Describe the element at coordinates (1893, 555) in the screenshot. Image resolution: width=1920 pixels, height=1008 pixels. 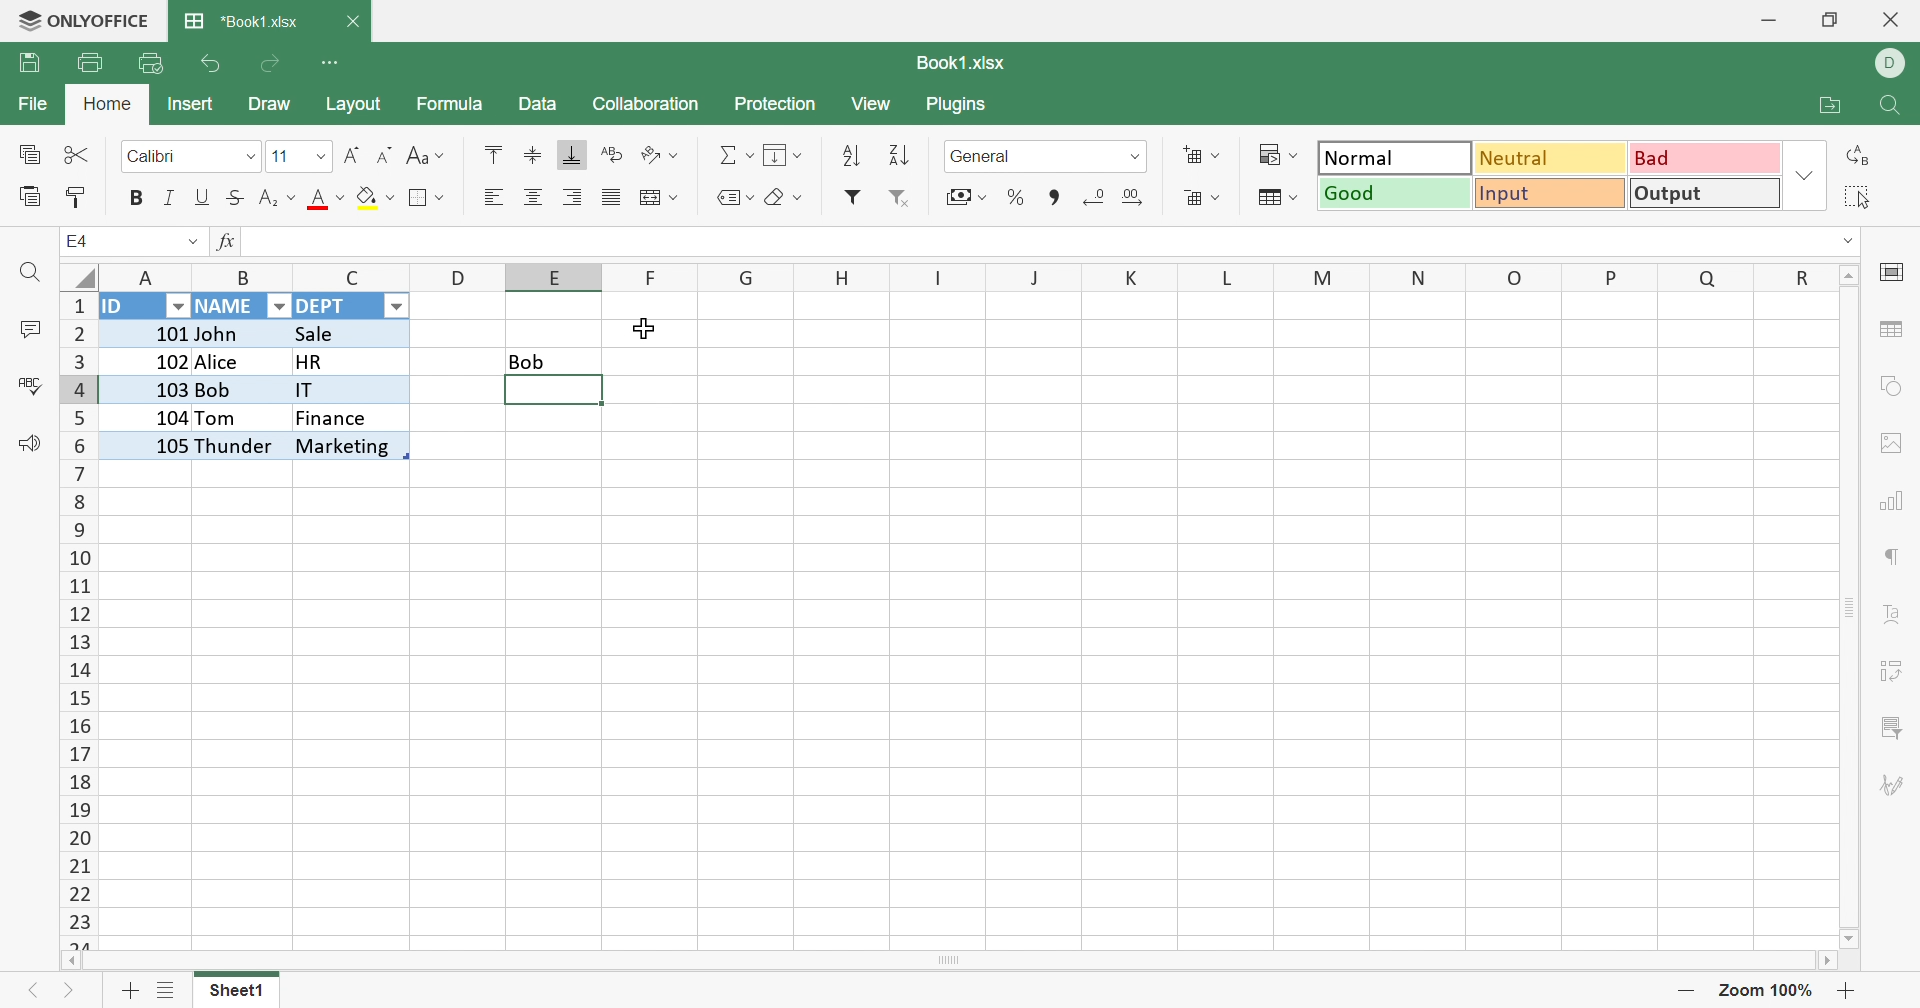
I see `Paragraph settings` at that location.